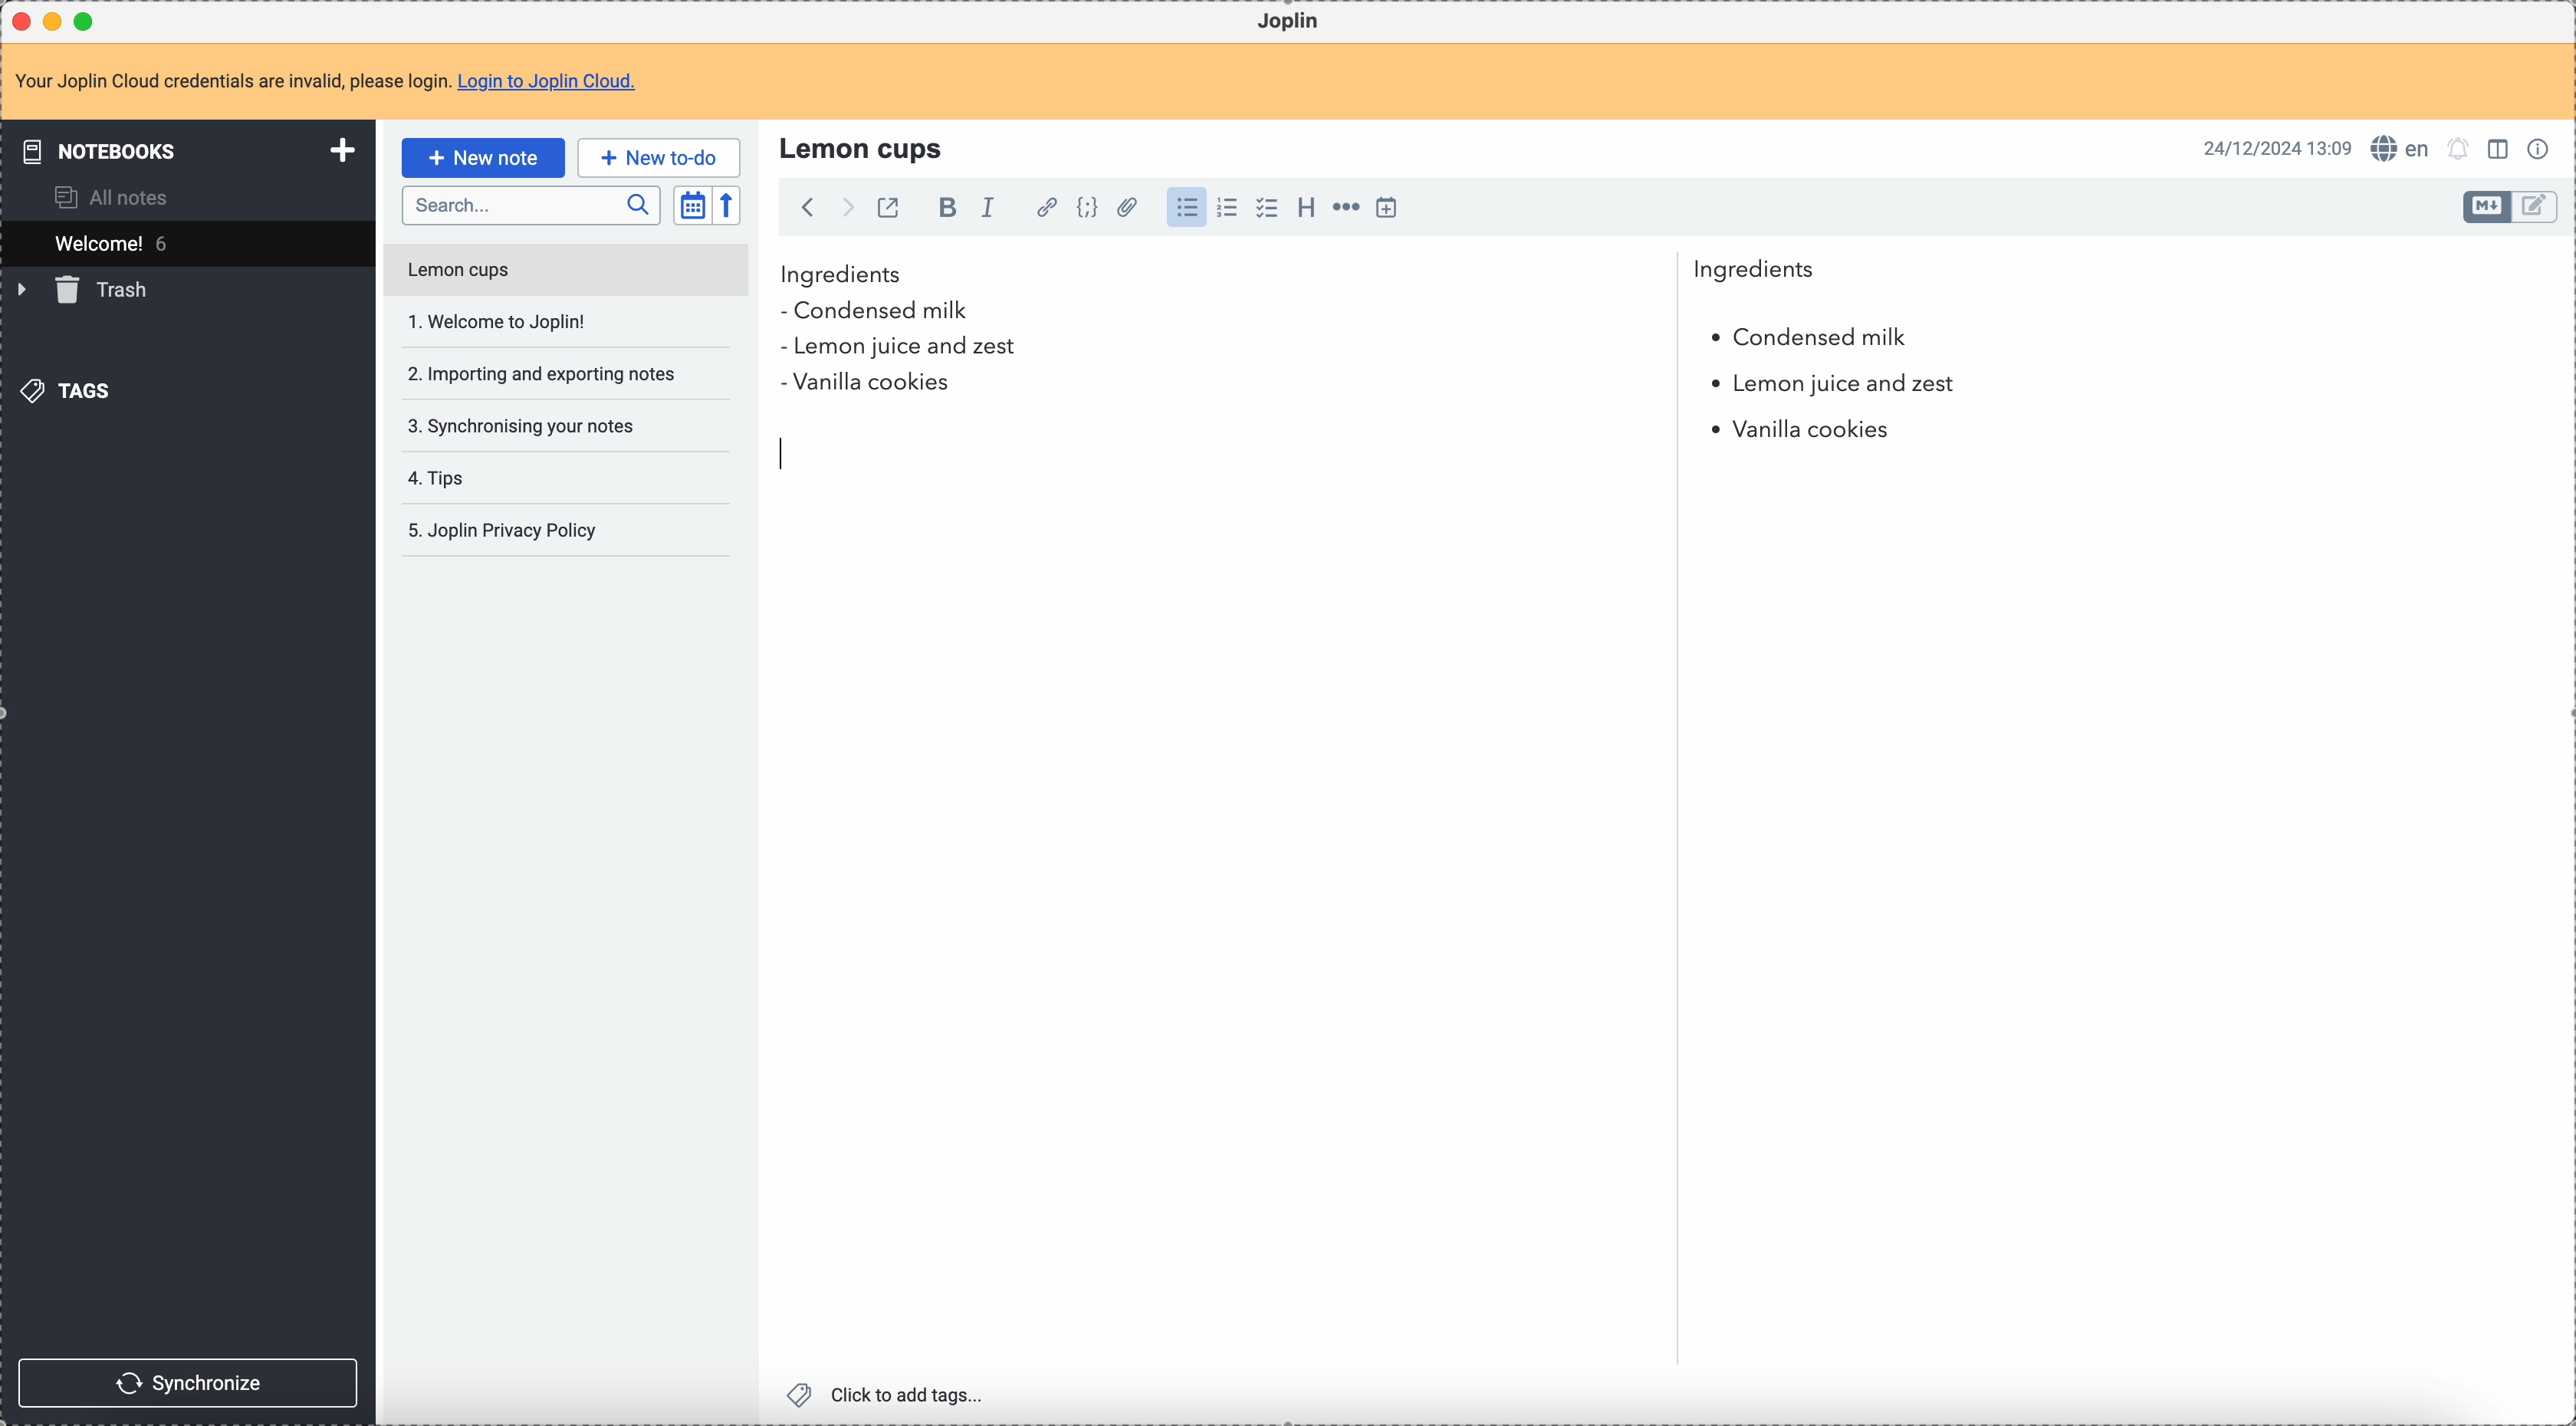 This screenshot has width=2576, height=1426. What do you see at coordinates (499, 321) in the screenshot?
I see `welcome to Joplin!` at bounding box center [499, 321].